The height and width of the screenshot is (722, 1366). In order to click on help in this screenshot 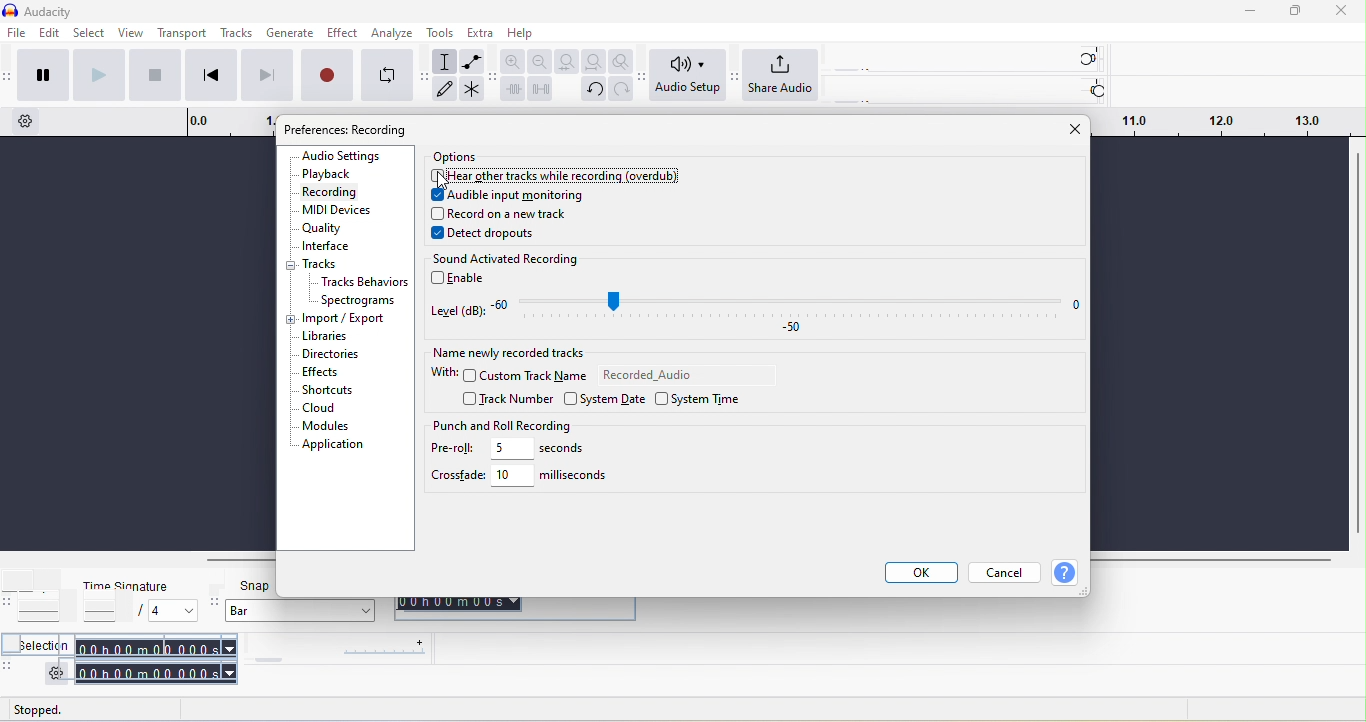, I will do `click(521, 33)`.